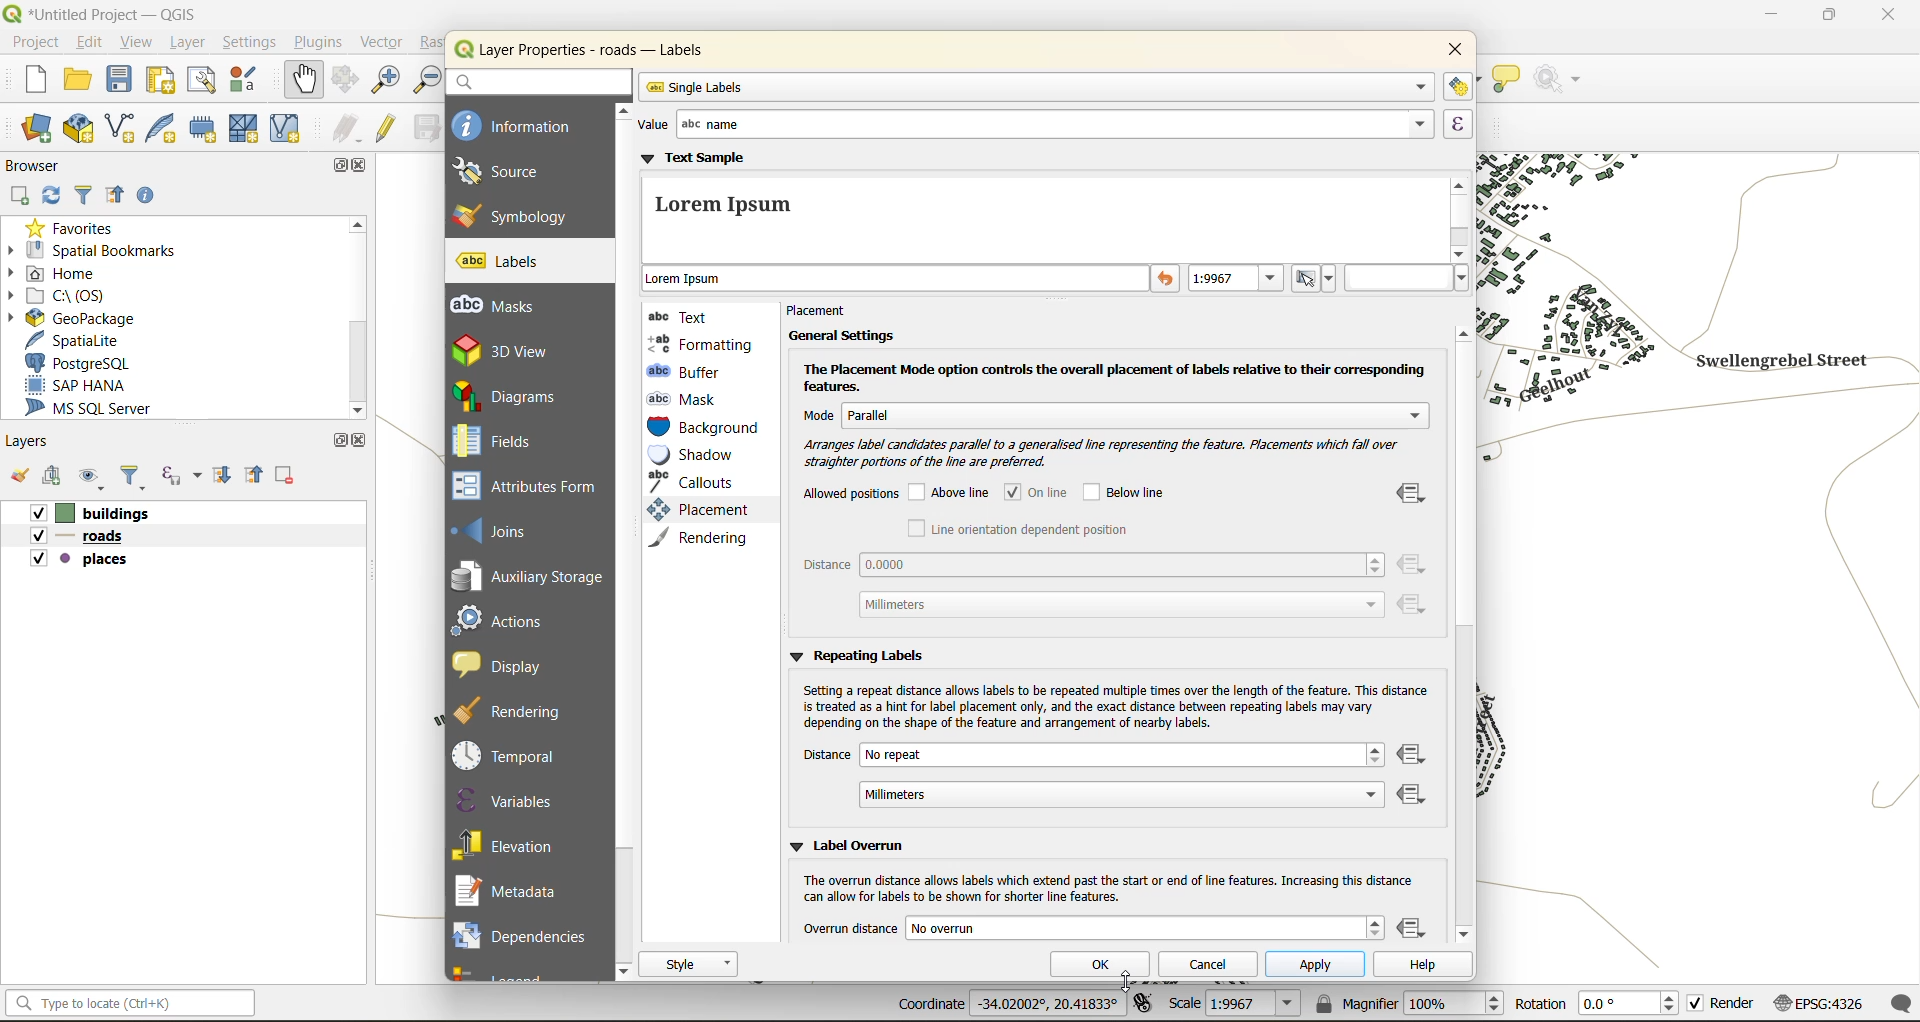 This screenshot has height=1022, width=1920. What do you see at coordinates (162, 82) in the screenshot?
I see `print layout` at bounding box center [162, 82].